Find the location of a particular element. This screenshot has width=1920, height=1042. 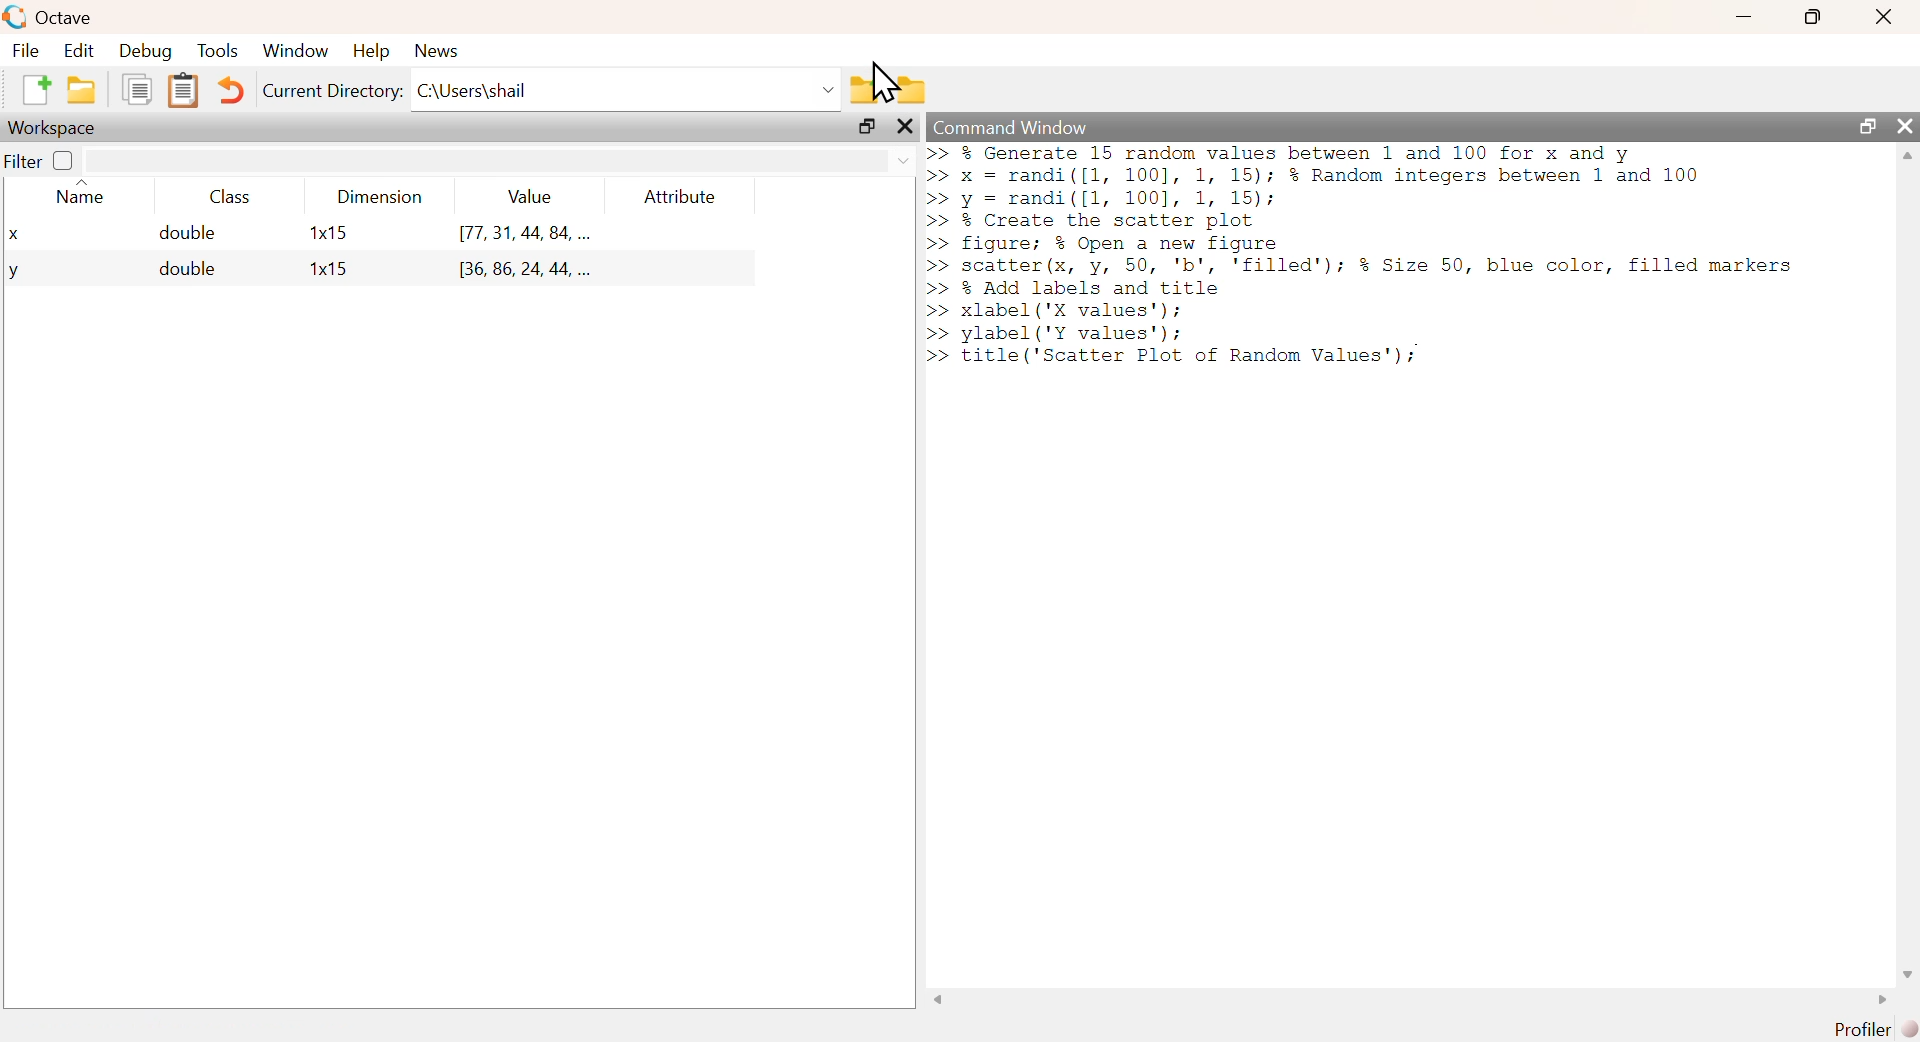

scroll left is located at coordinates (940, 999).